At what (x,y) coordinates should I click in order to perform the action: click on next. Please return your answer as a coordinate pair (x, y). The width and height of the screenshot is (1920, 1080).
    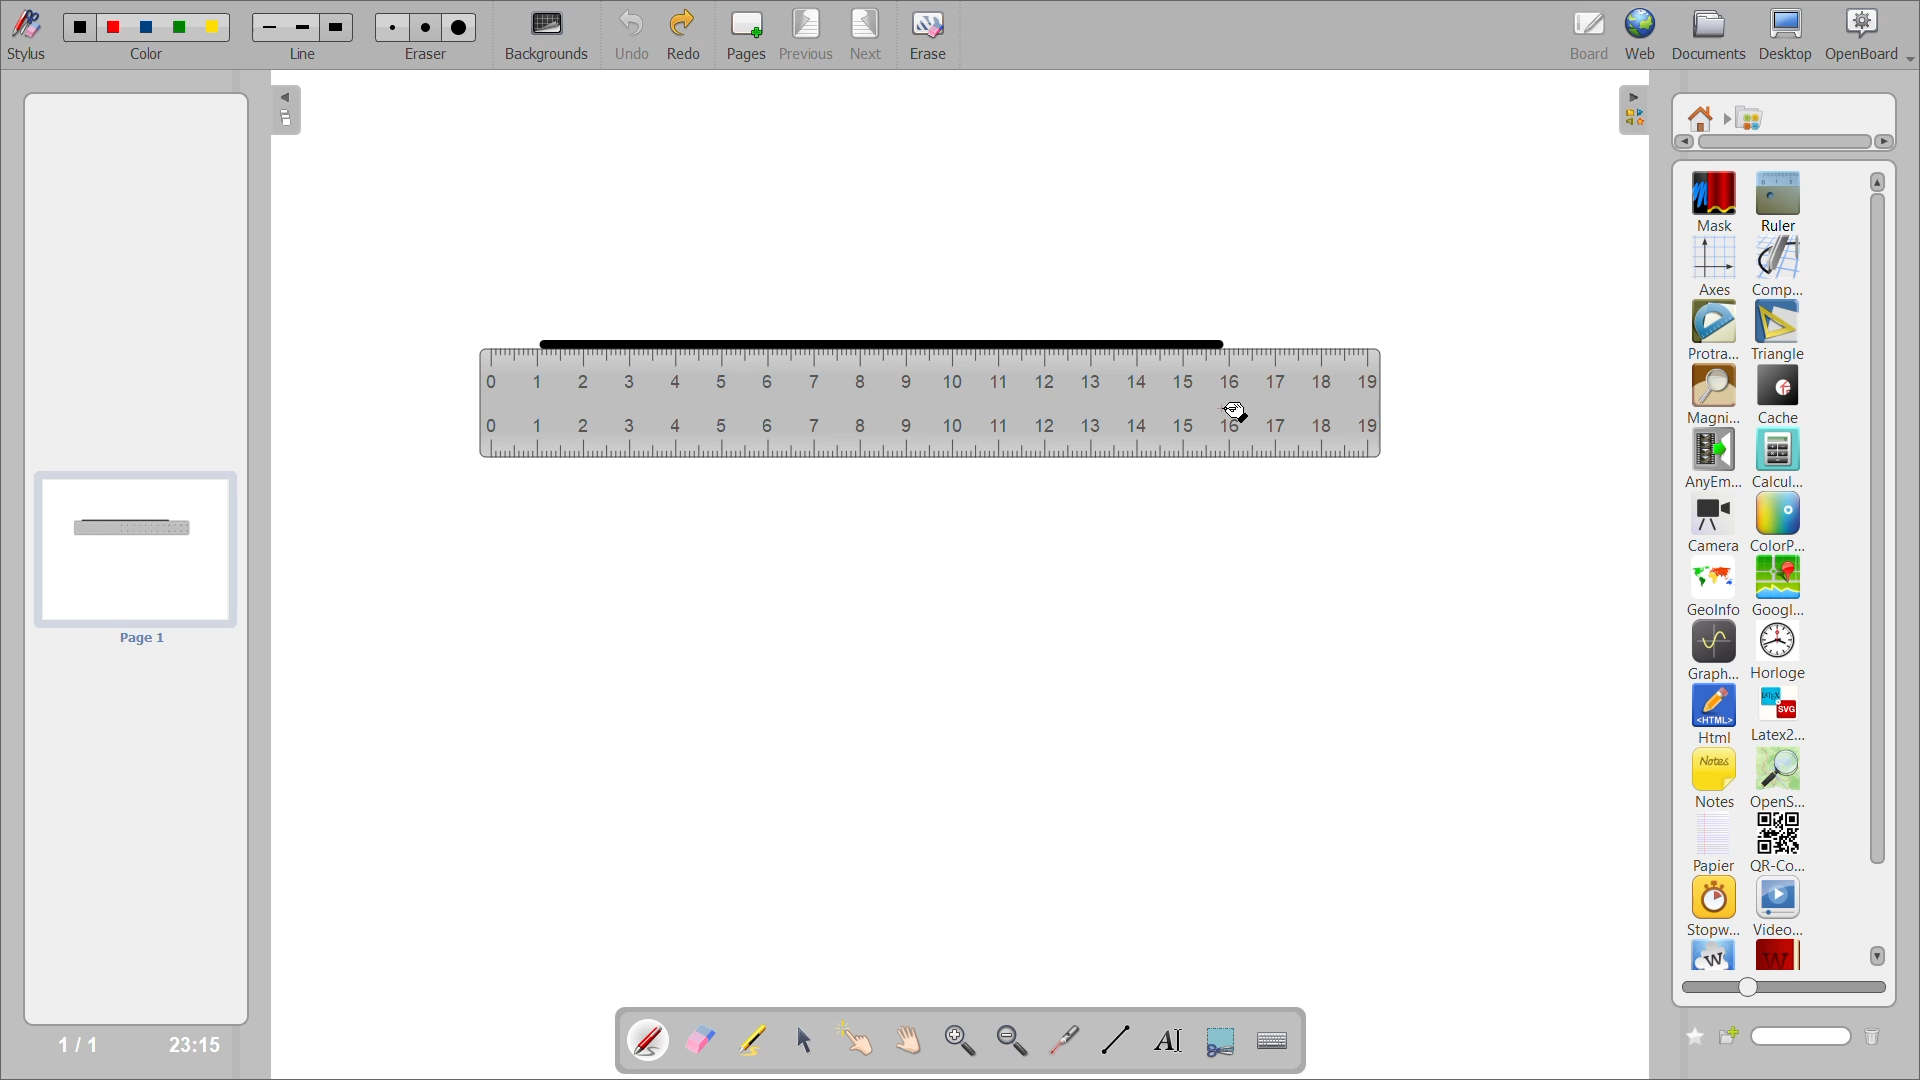
    Looking at the image, I should click on (869, 32).